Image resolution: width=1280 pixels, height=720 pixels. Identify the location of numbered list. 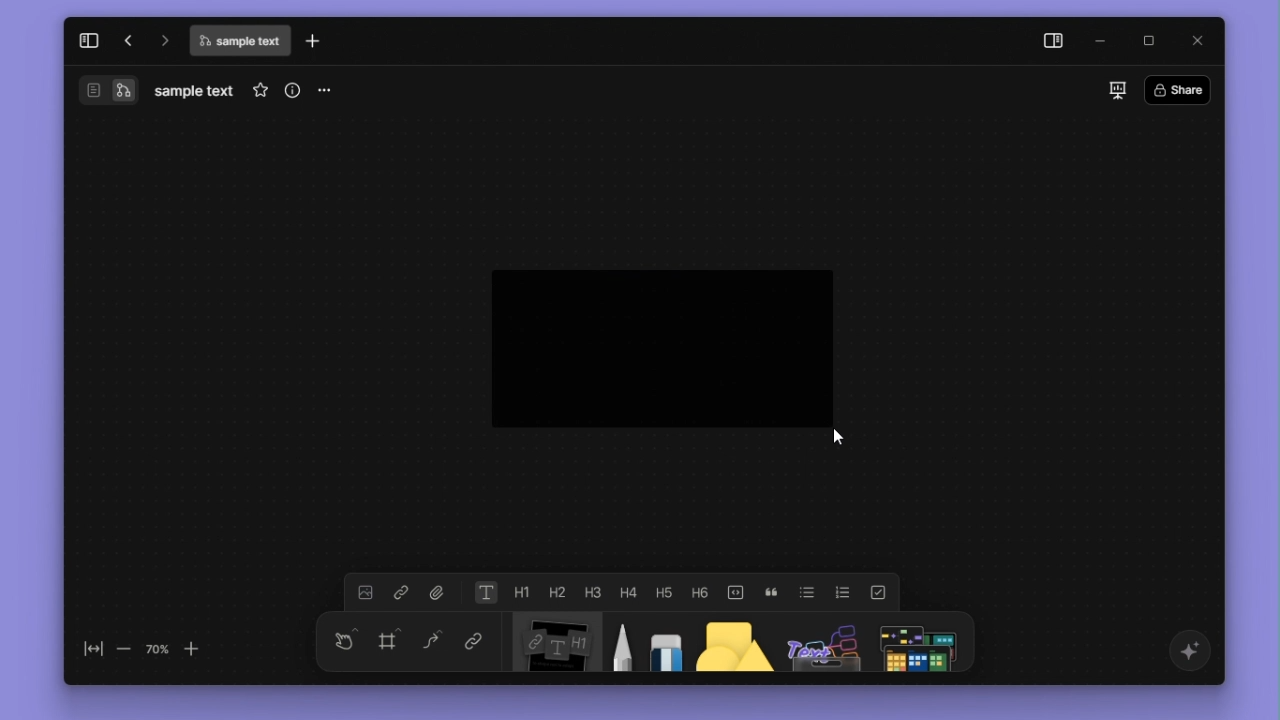
(843, 591).